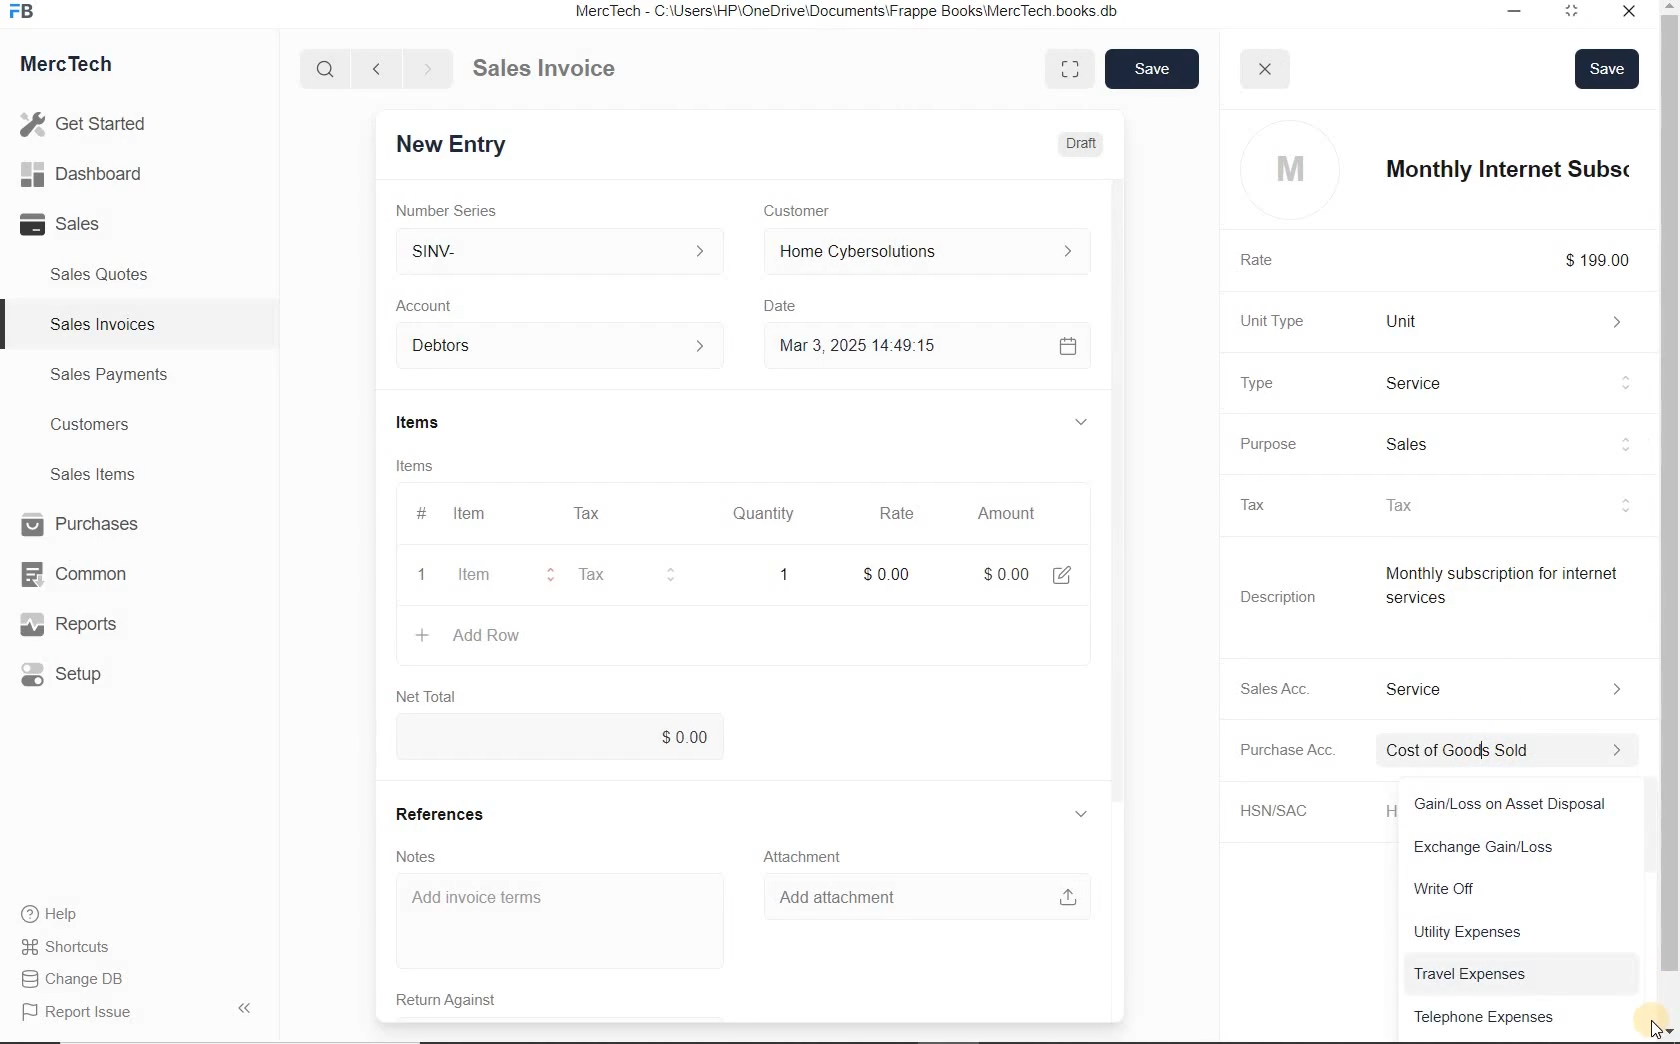  Describe the element at coordinates (76, 68) in the screenshot. I see `MercTech` at that location.